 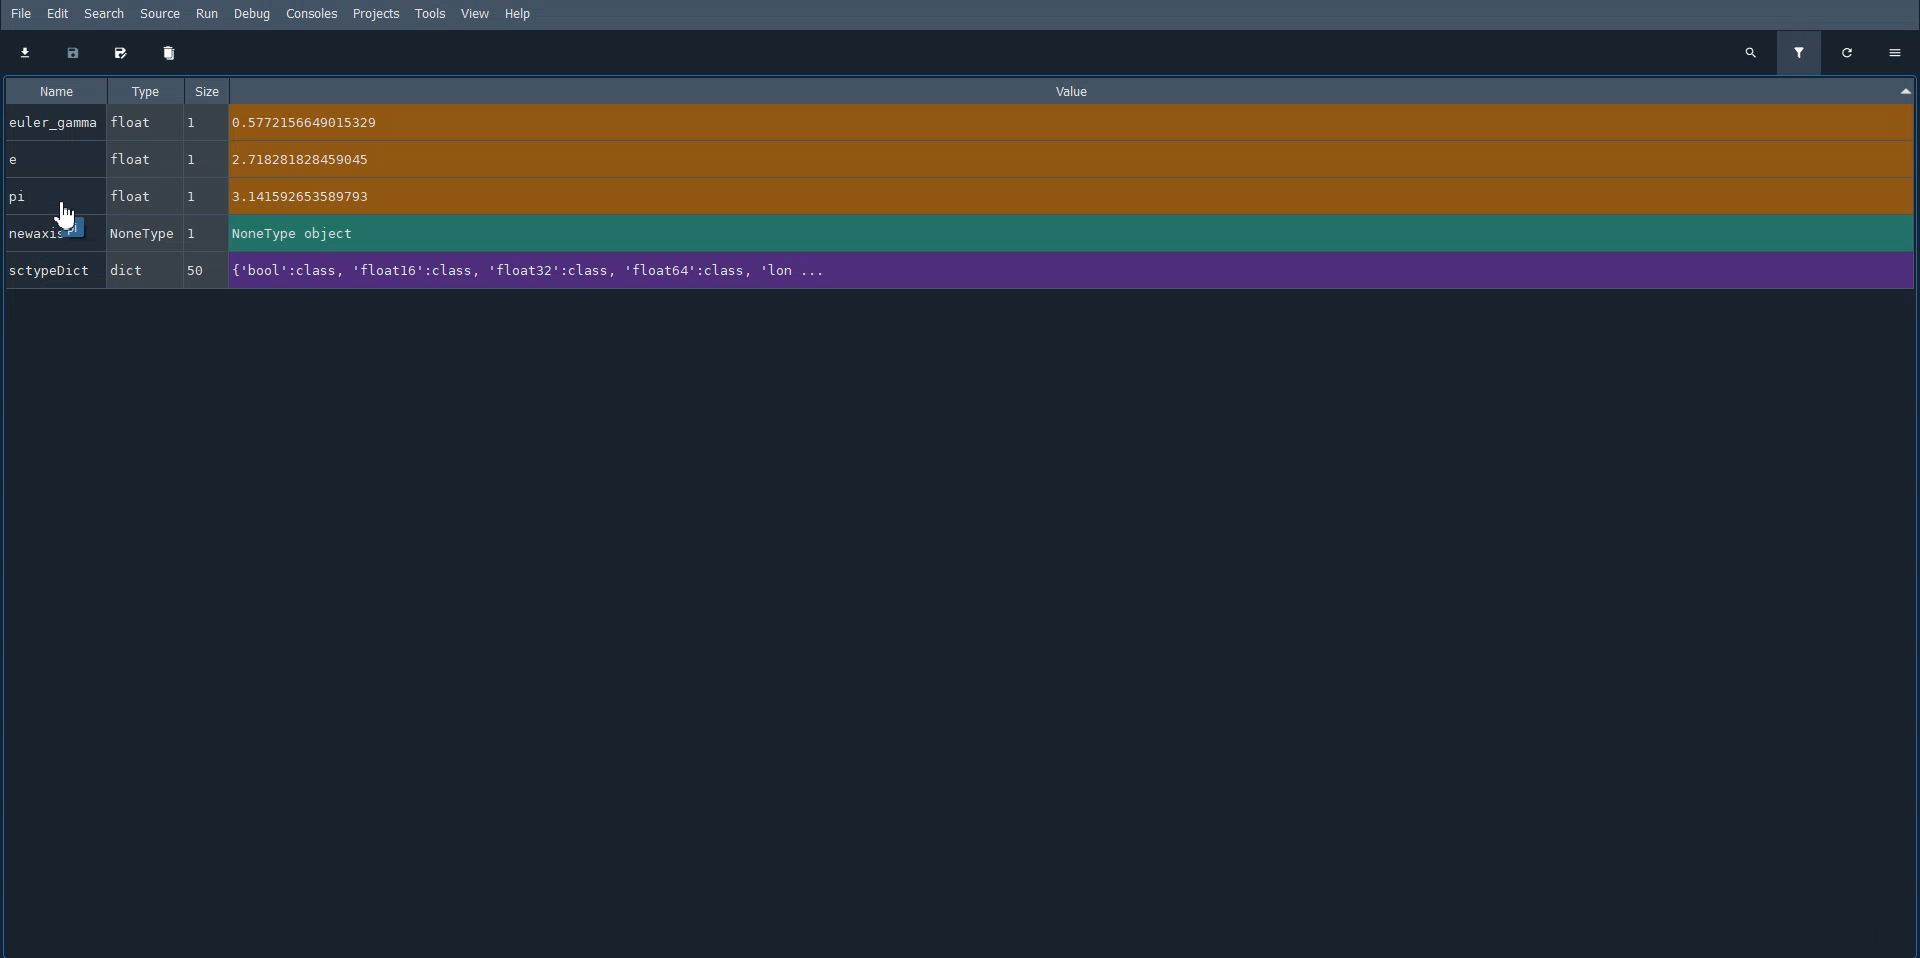 What do you see at coordinates (960, 159) in the screenshot?
I see `e` at bounding box center [960, 159].